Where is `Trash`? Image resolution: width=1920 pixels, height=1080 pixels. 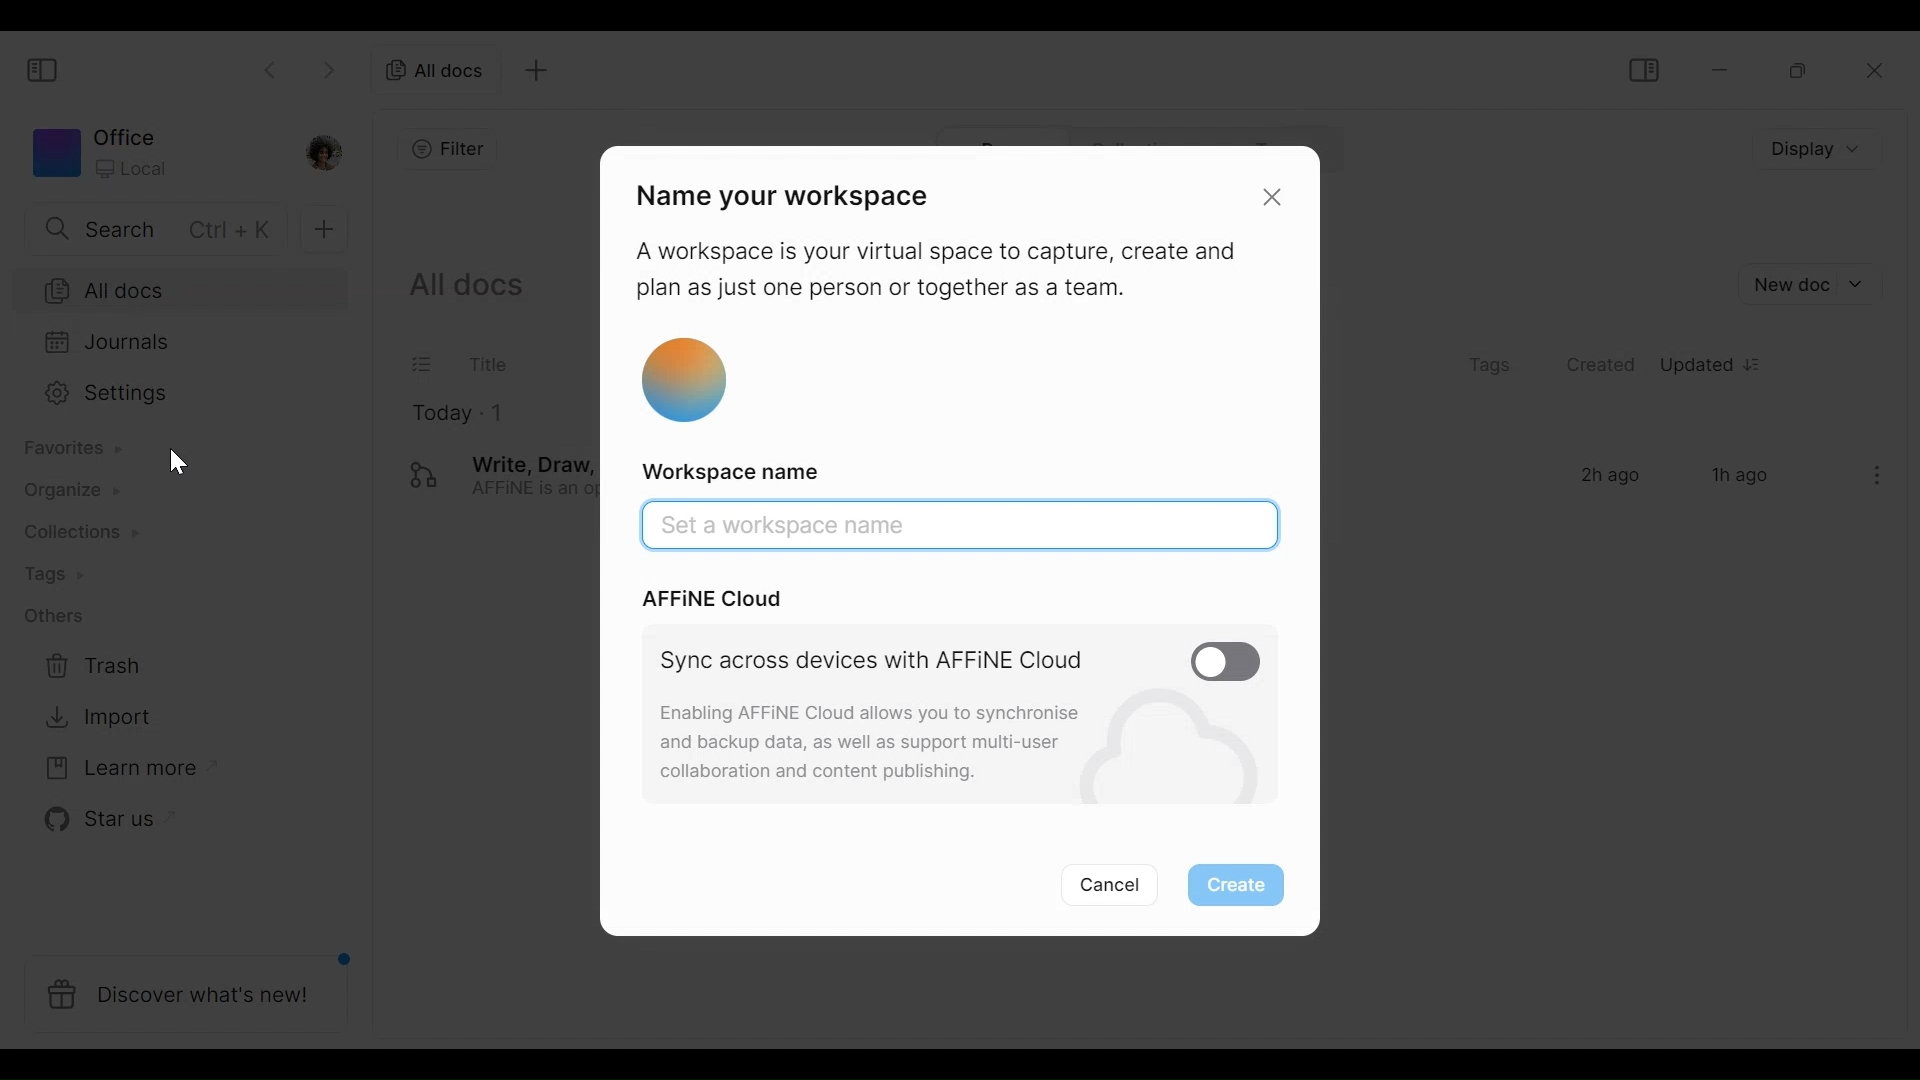
Trash is located at coordinates (88, 669).